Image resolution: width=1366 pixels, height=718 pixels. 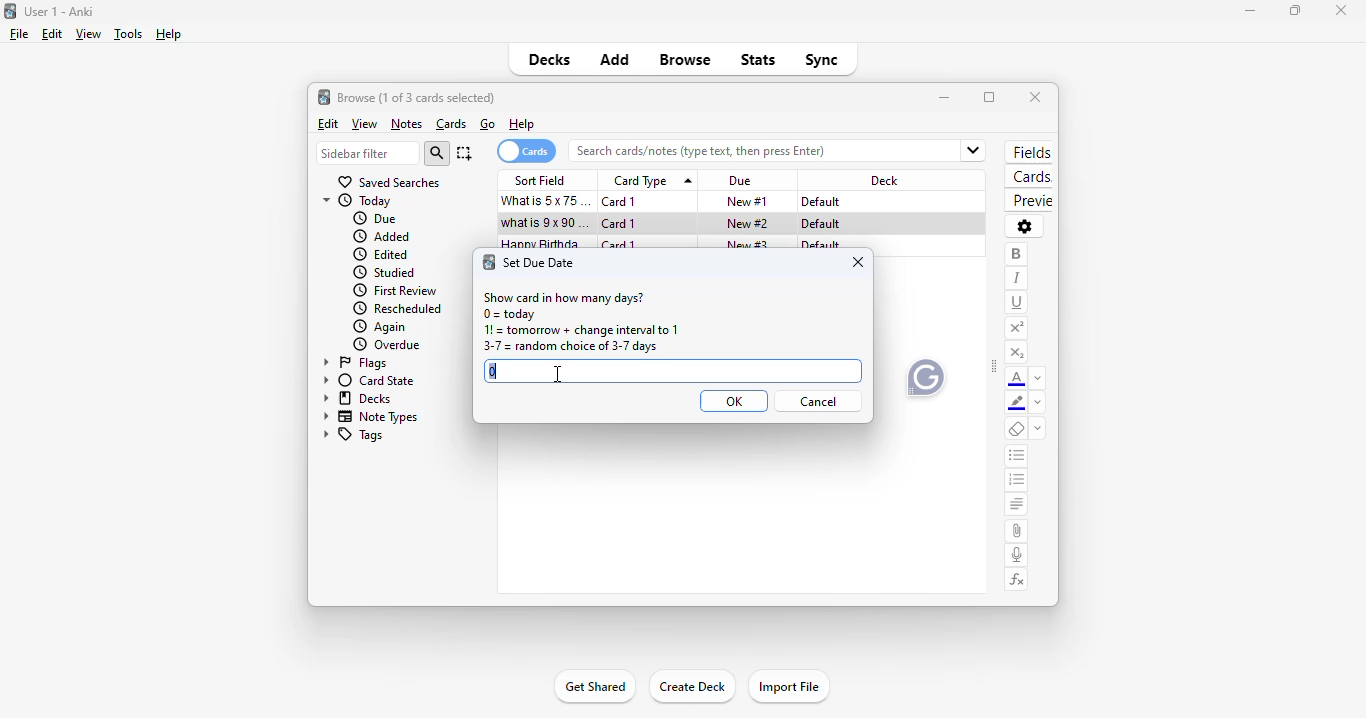 What do you see at coordinates (375, 218) in the screenshot?
I see `due` at bounding box center [375, 218].